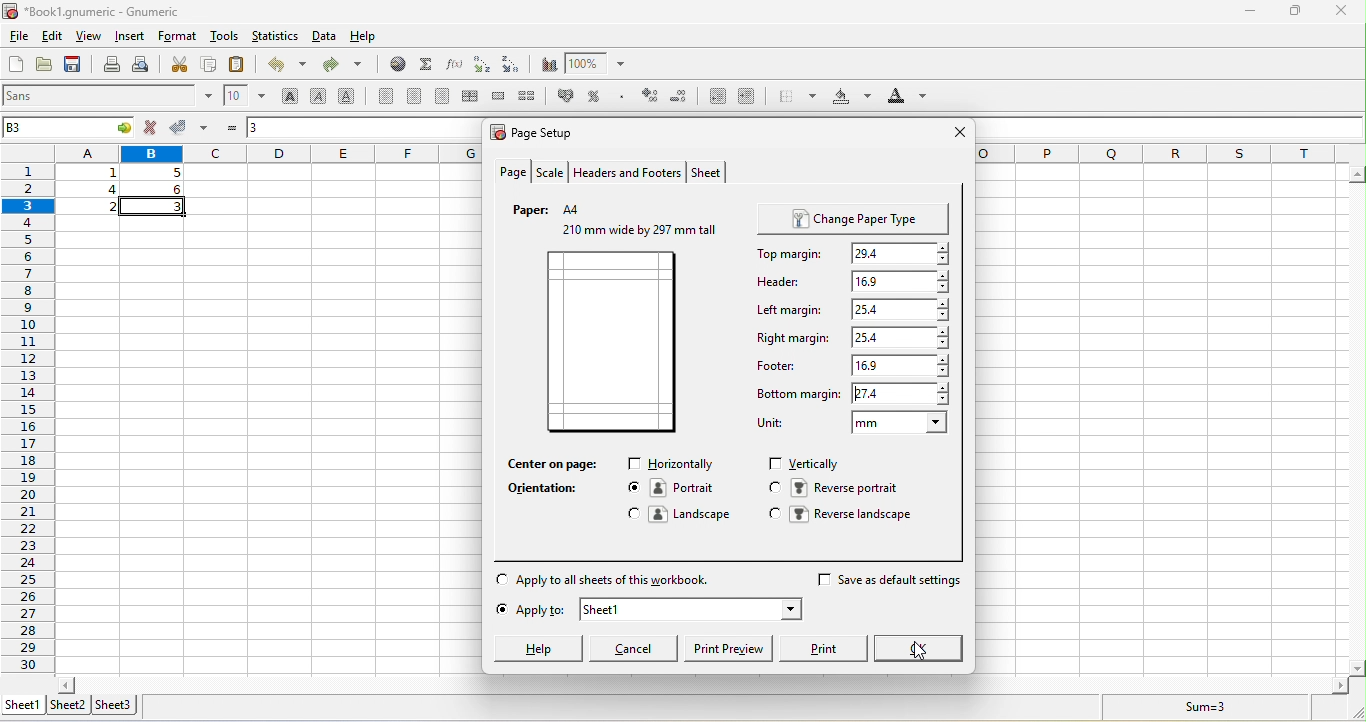 The width and height of the screenshot is (1366, 722). I want to click on bottom mergine, so click(796, 397).